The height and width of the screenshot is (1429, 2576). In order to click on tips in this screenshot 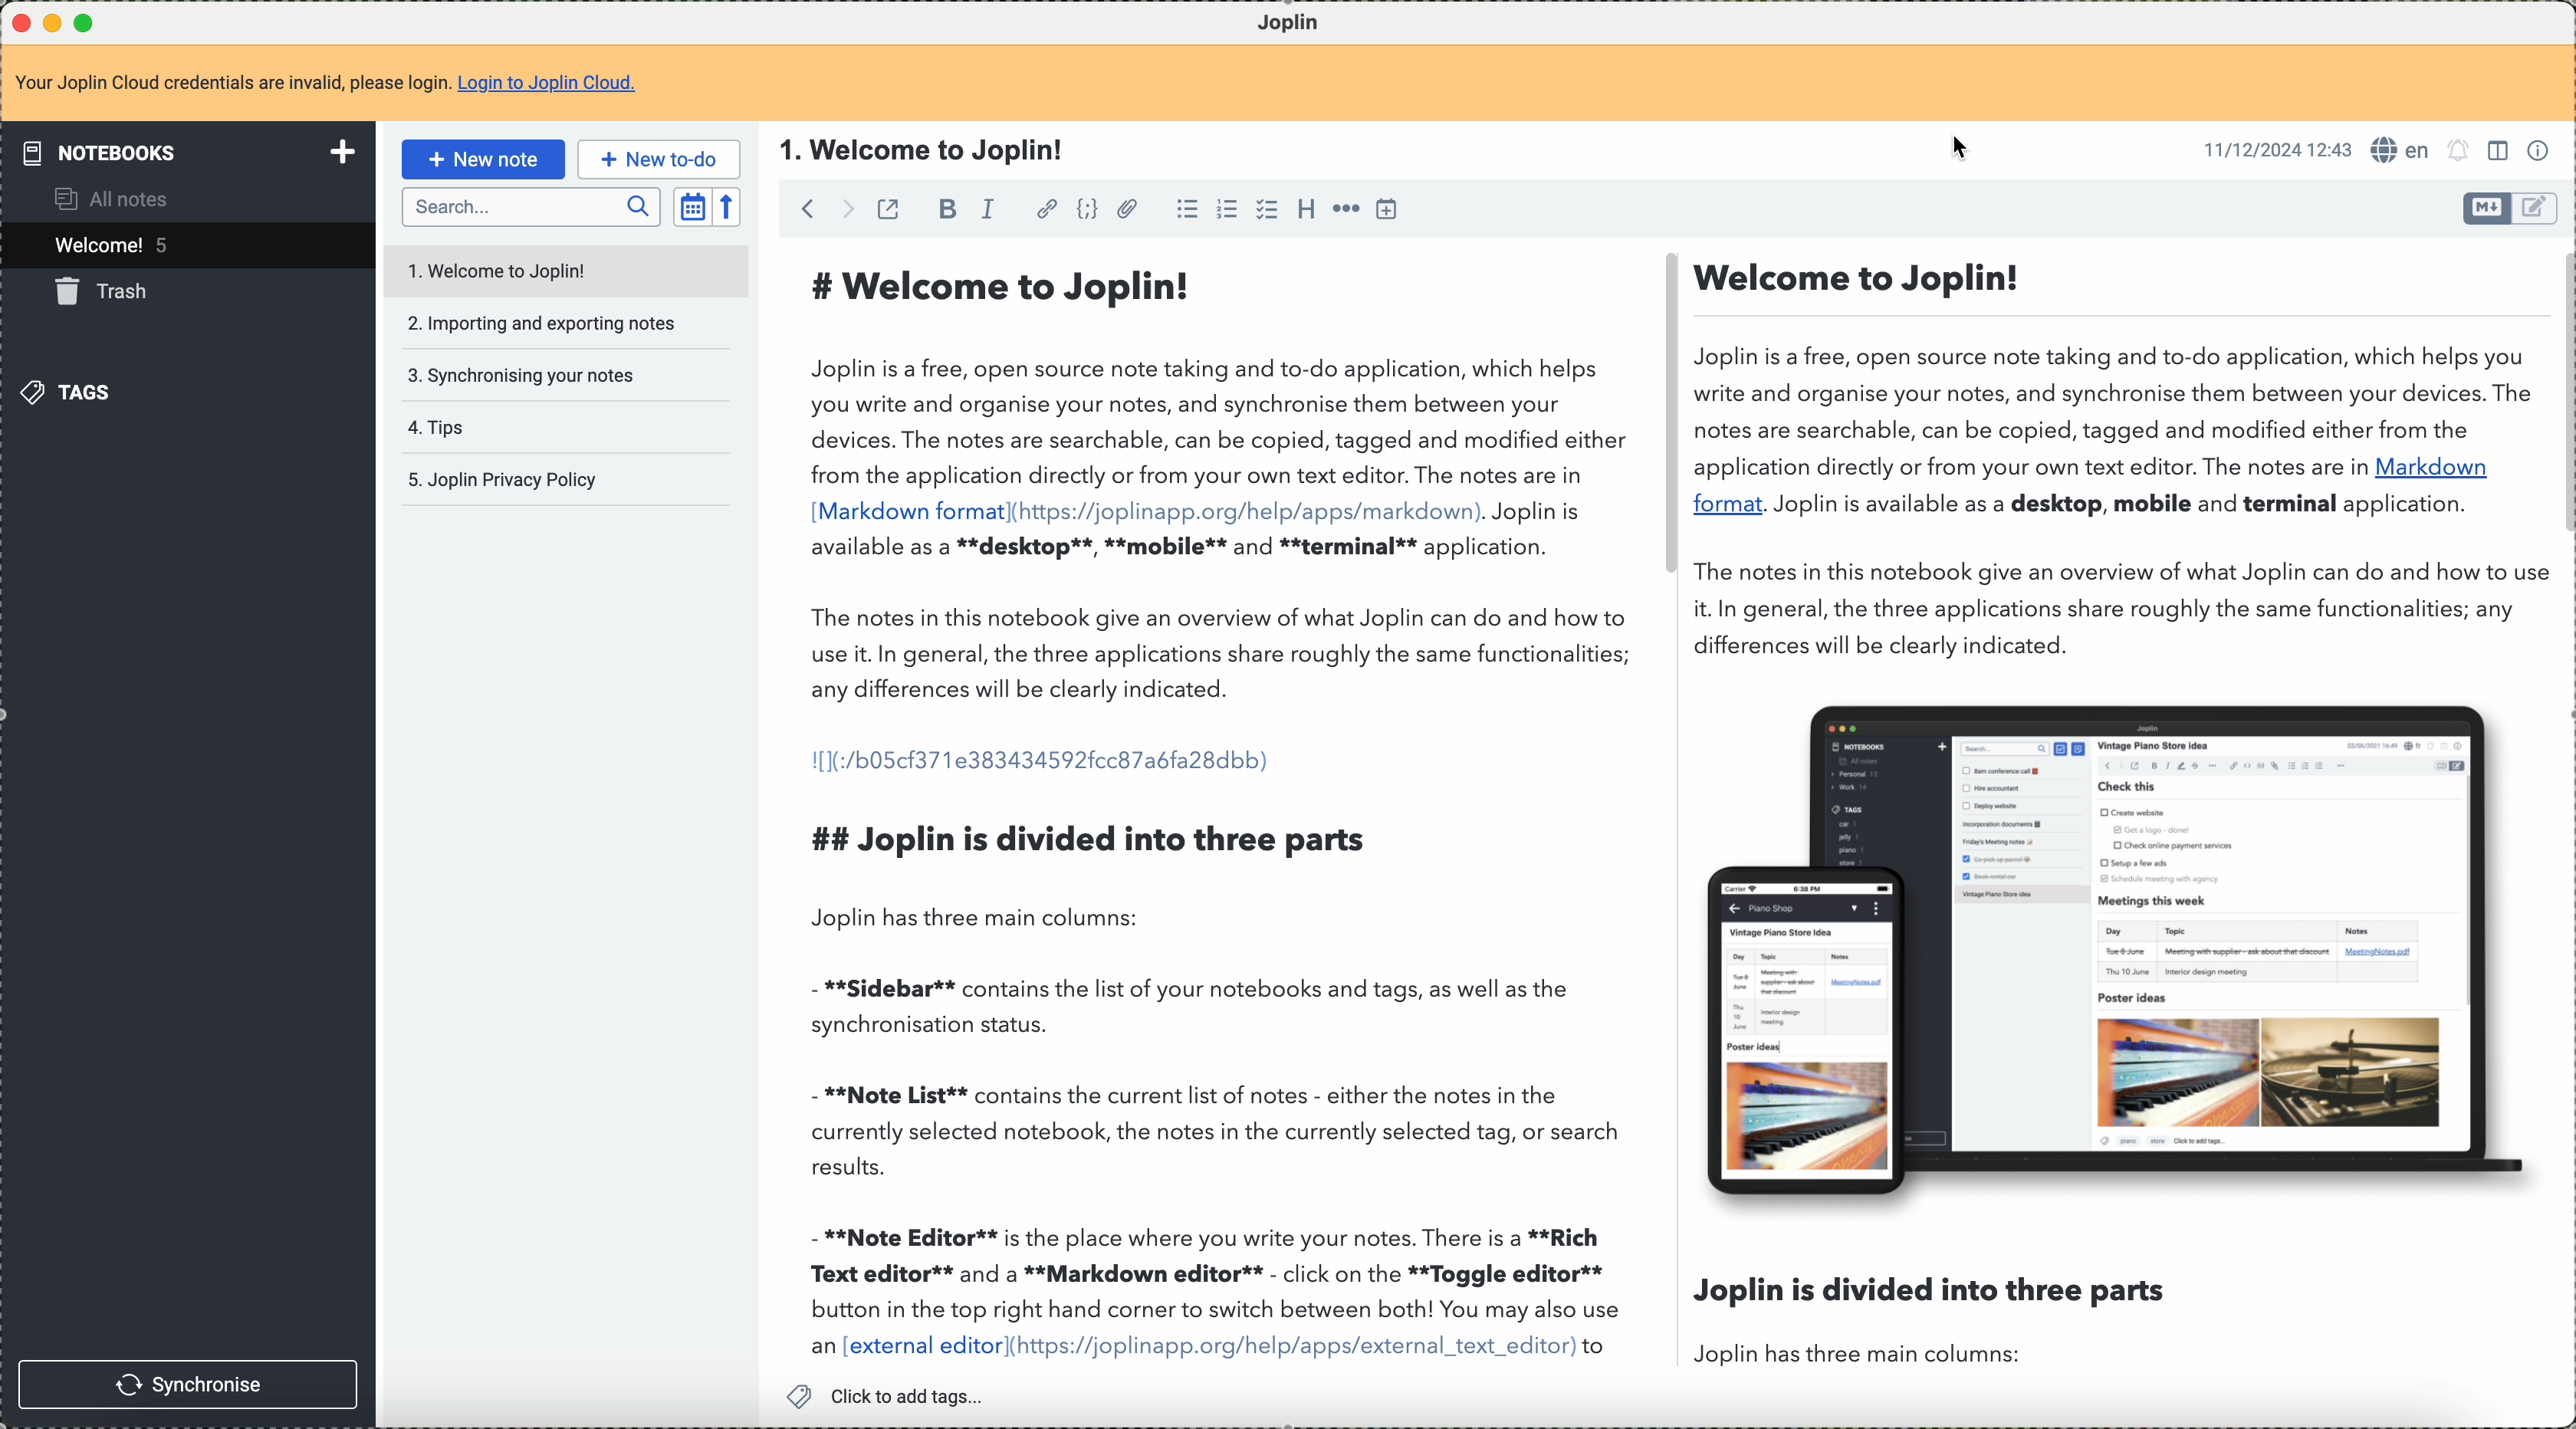, I will do `click(436, 425)`.